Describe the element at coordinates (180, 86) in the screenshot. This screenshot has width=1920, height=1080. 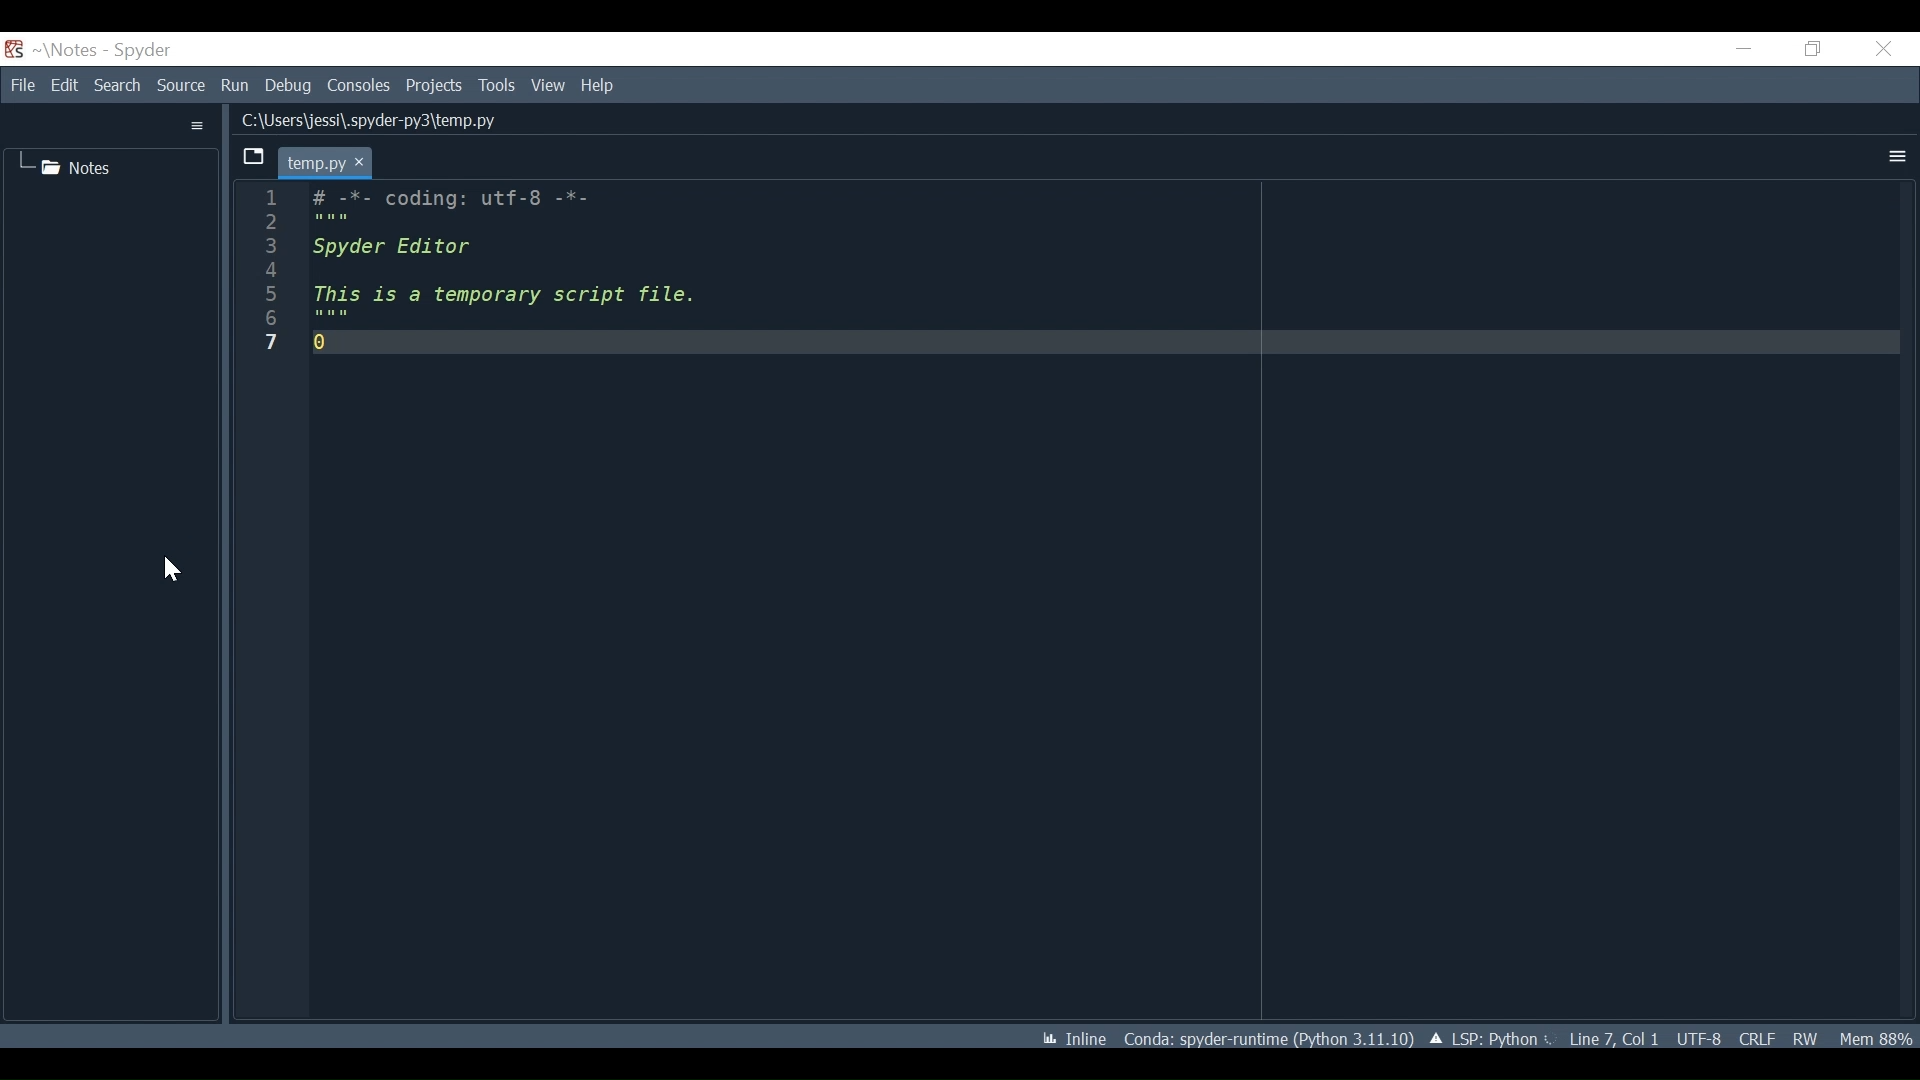
I see `Source` at that location.